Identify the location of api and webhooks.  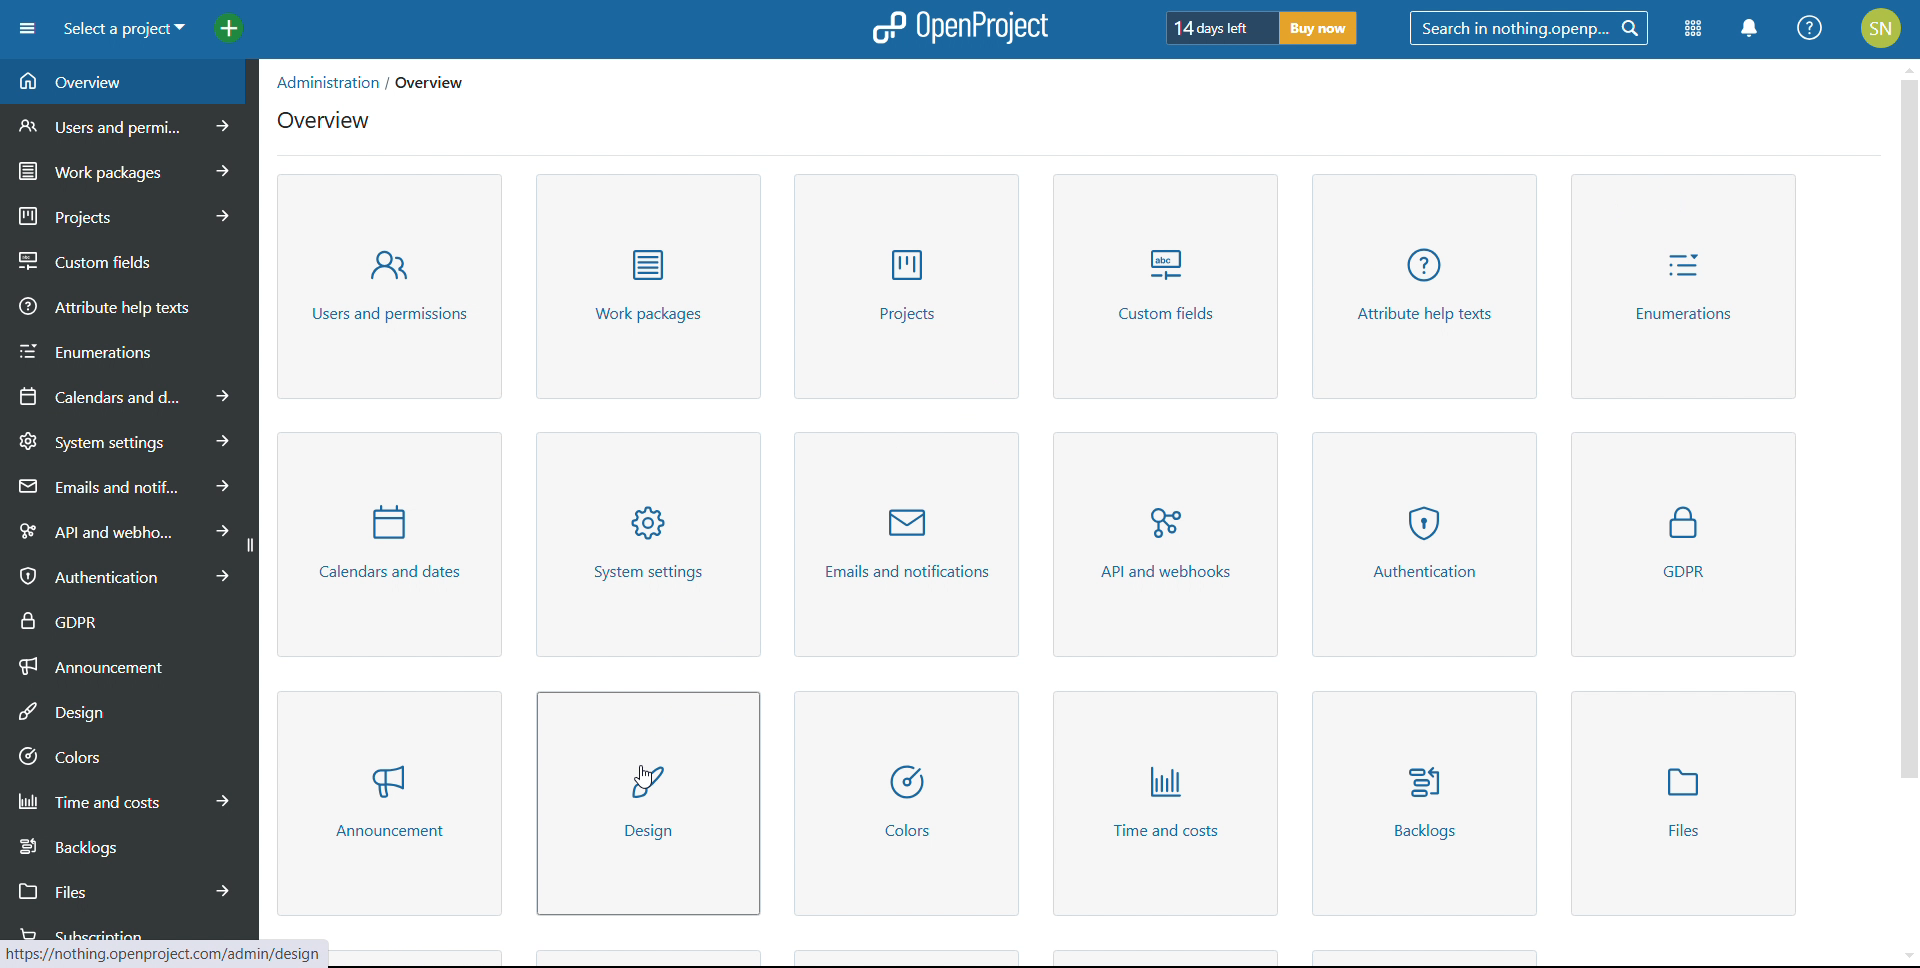
(1167, 546).